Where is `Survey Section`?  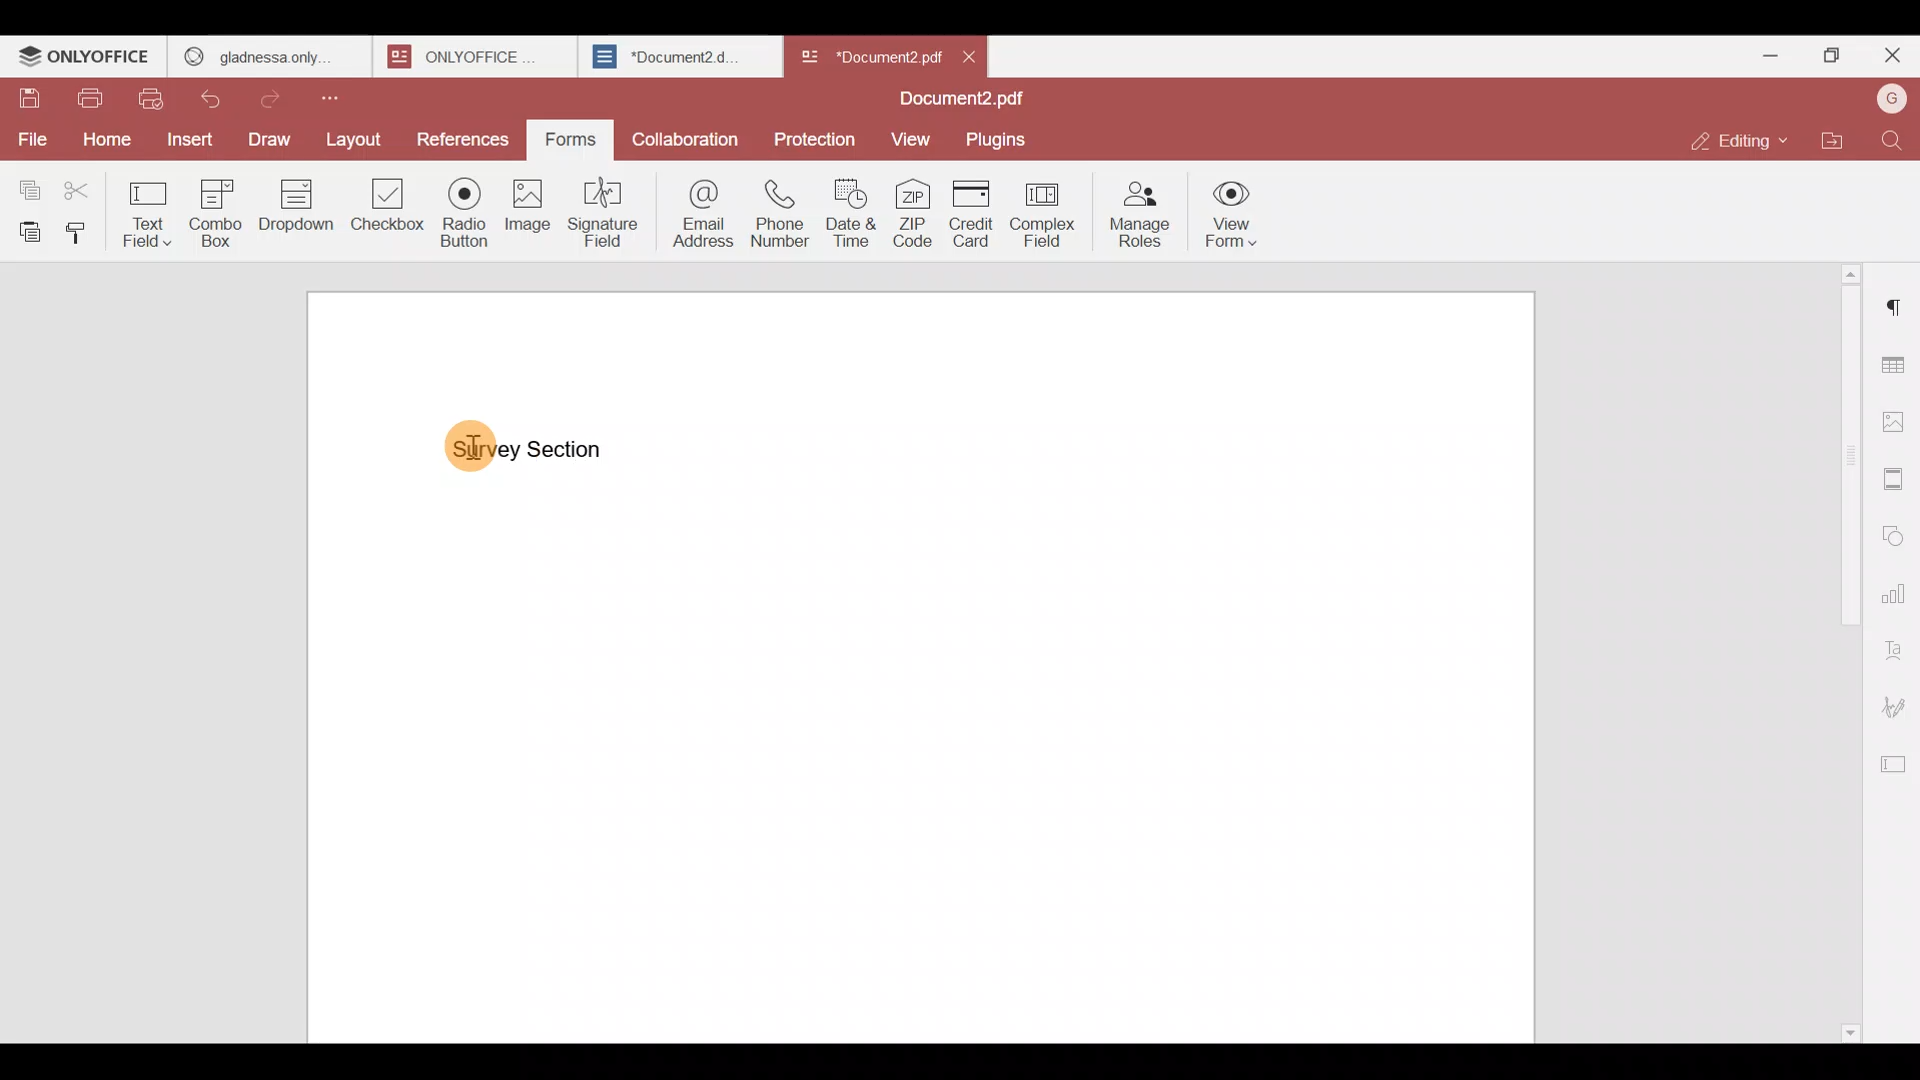 Survey Section is located at coordinates (530, 450).